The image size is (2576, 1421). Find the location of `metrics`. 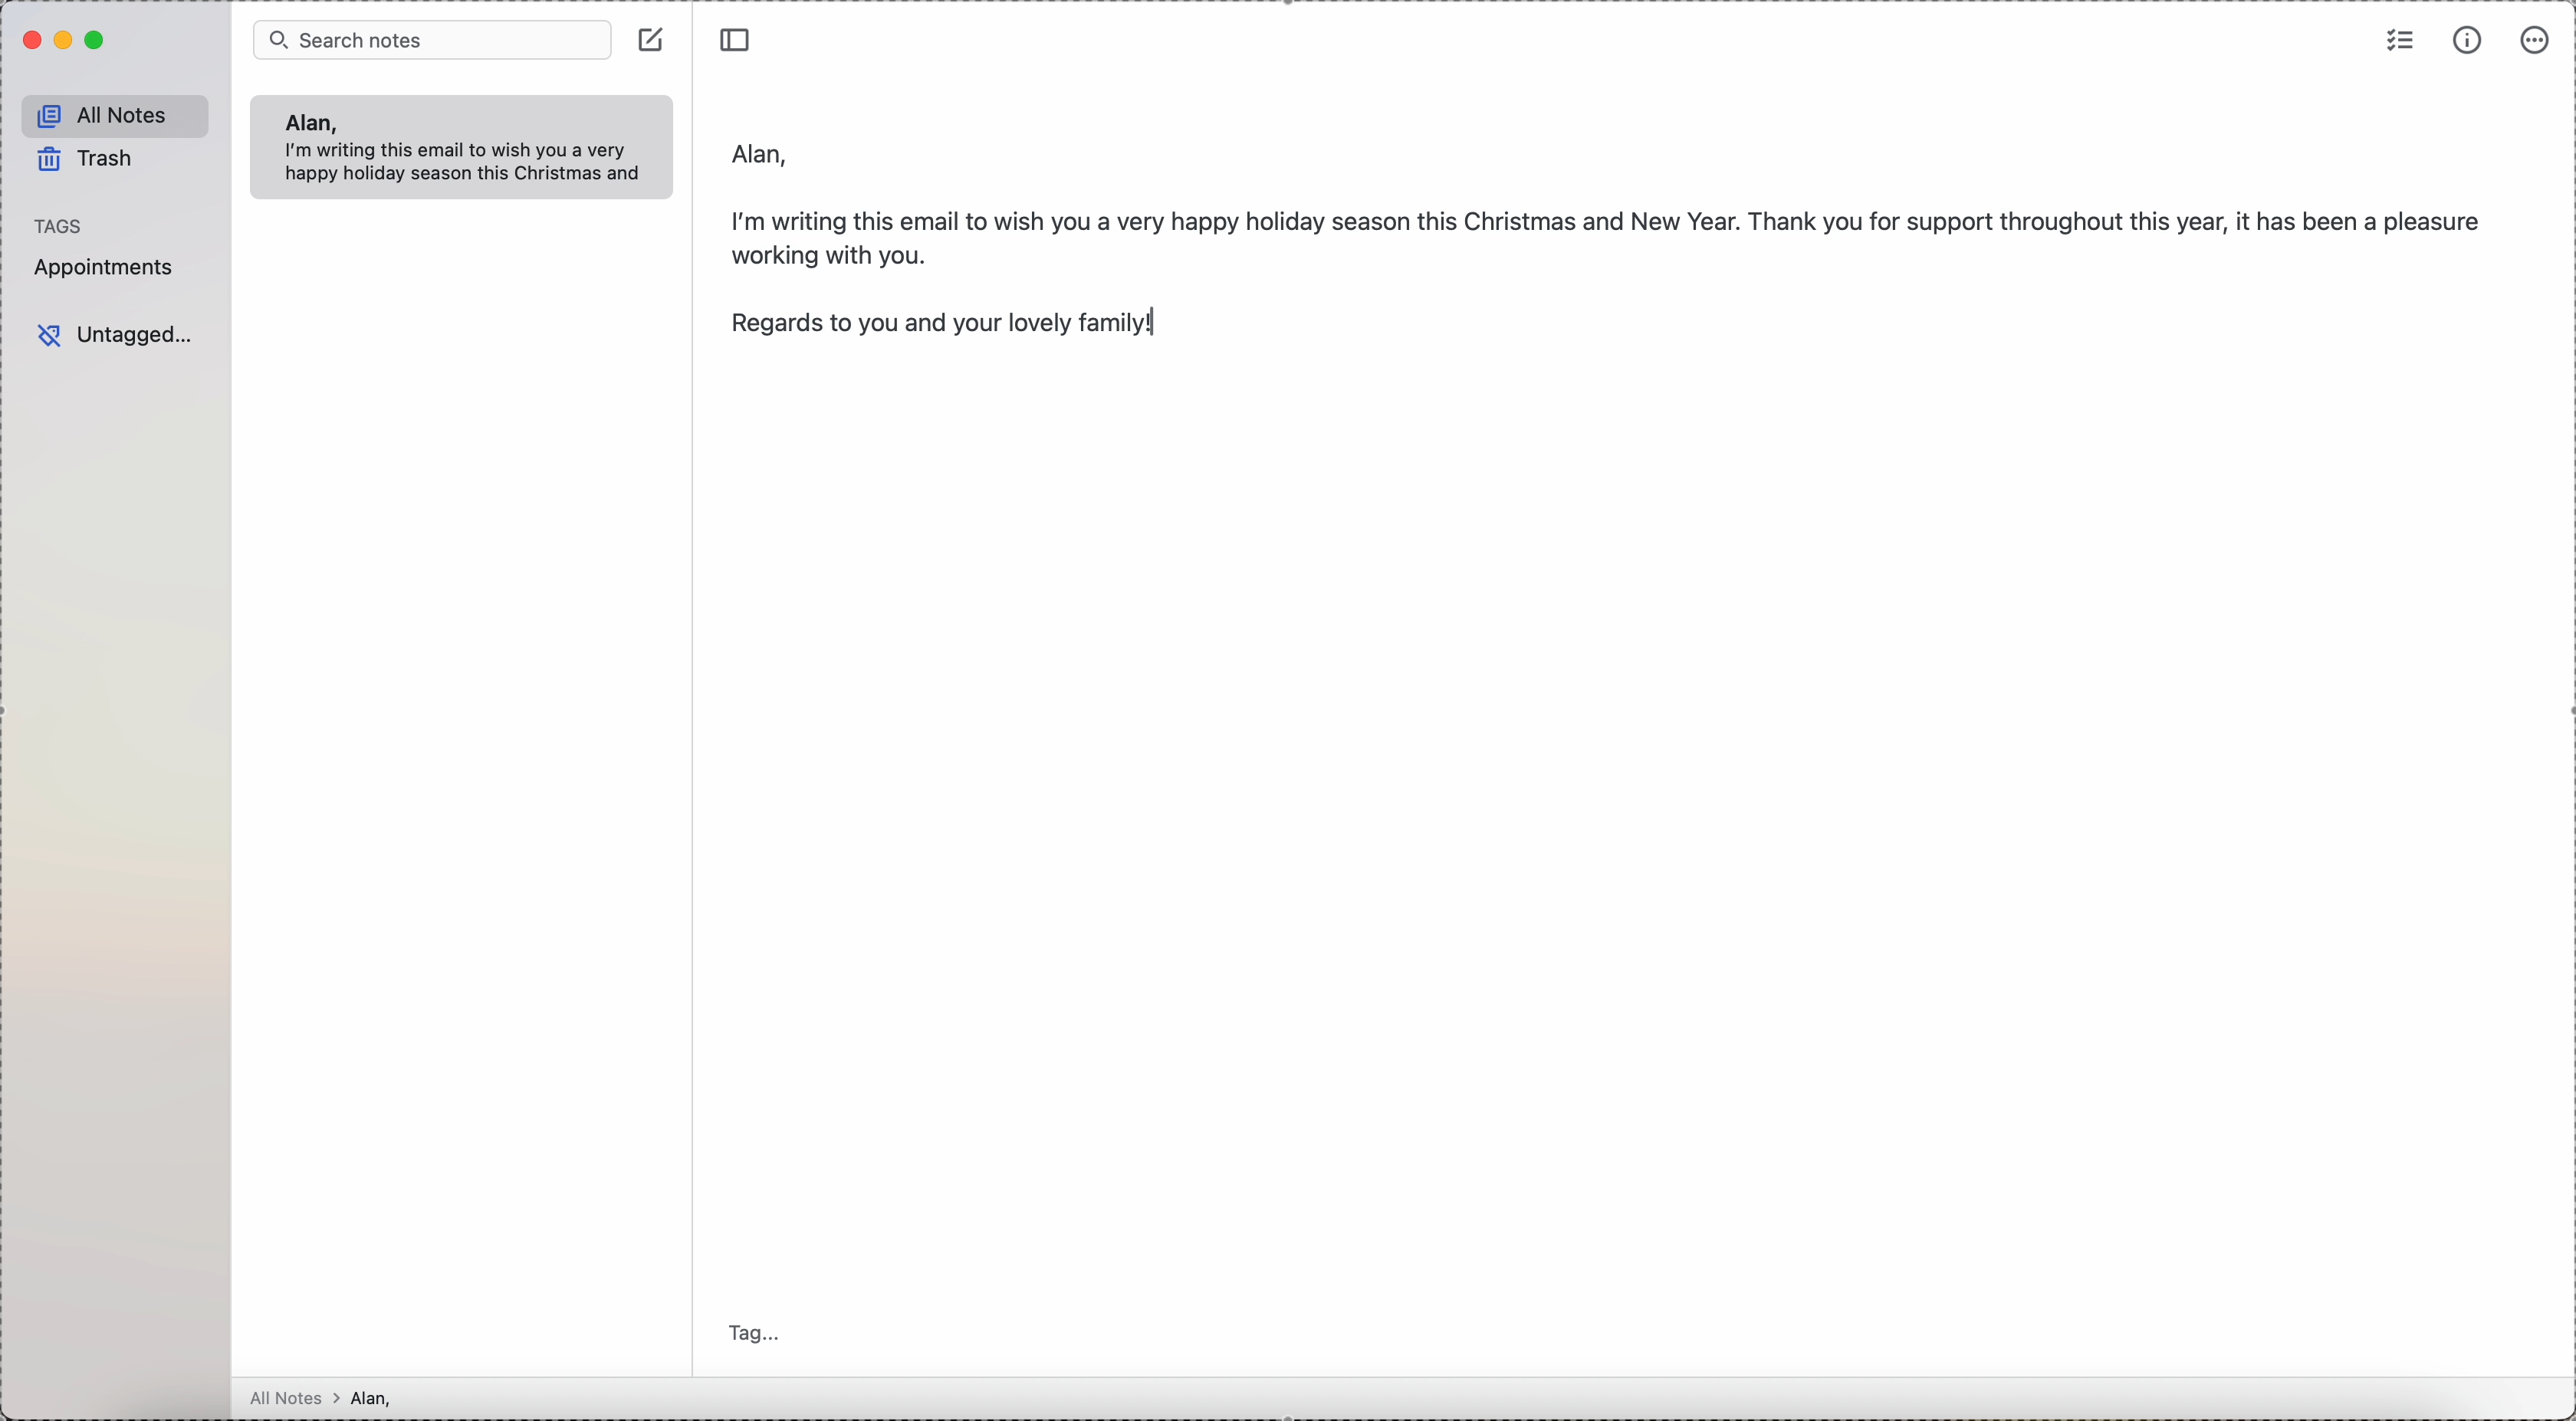

metrics is located at coordinates (2468, 41).